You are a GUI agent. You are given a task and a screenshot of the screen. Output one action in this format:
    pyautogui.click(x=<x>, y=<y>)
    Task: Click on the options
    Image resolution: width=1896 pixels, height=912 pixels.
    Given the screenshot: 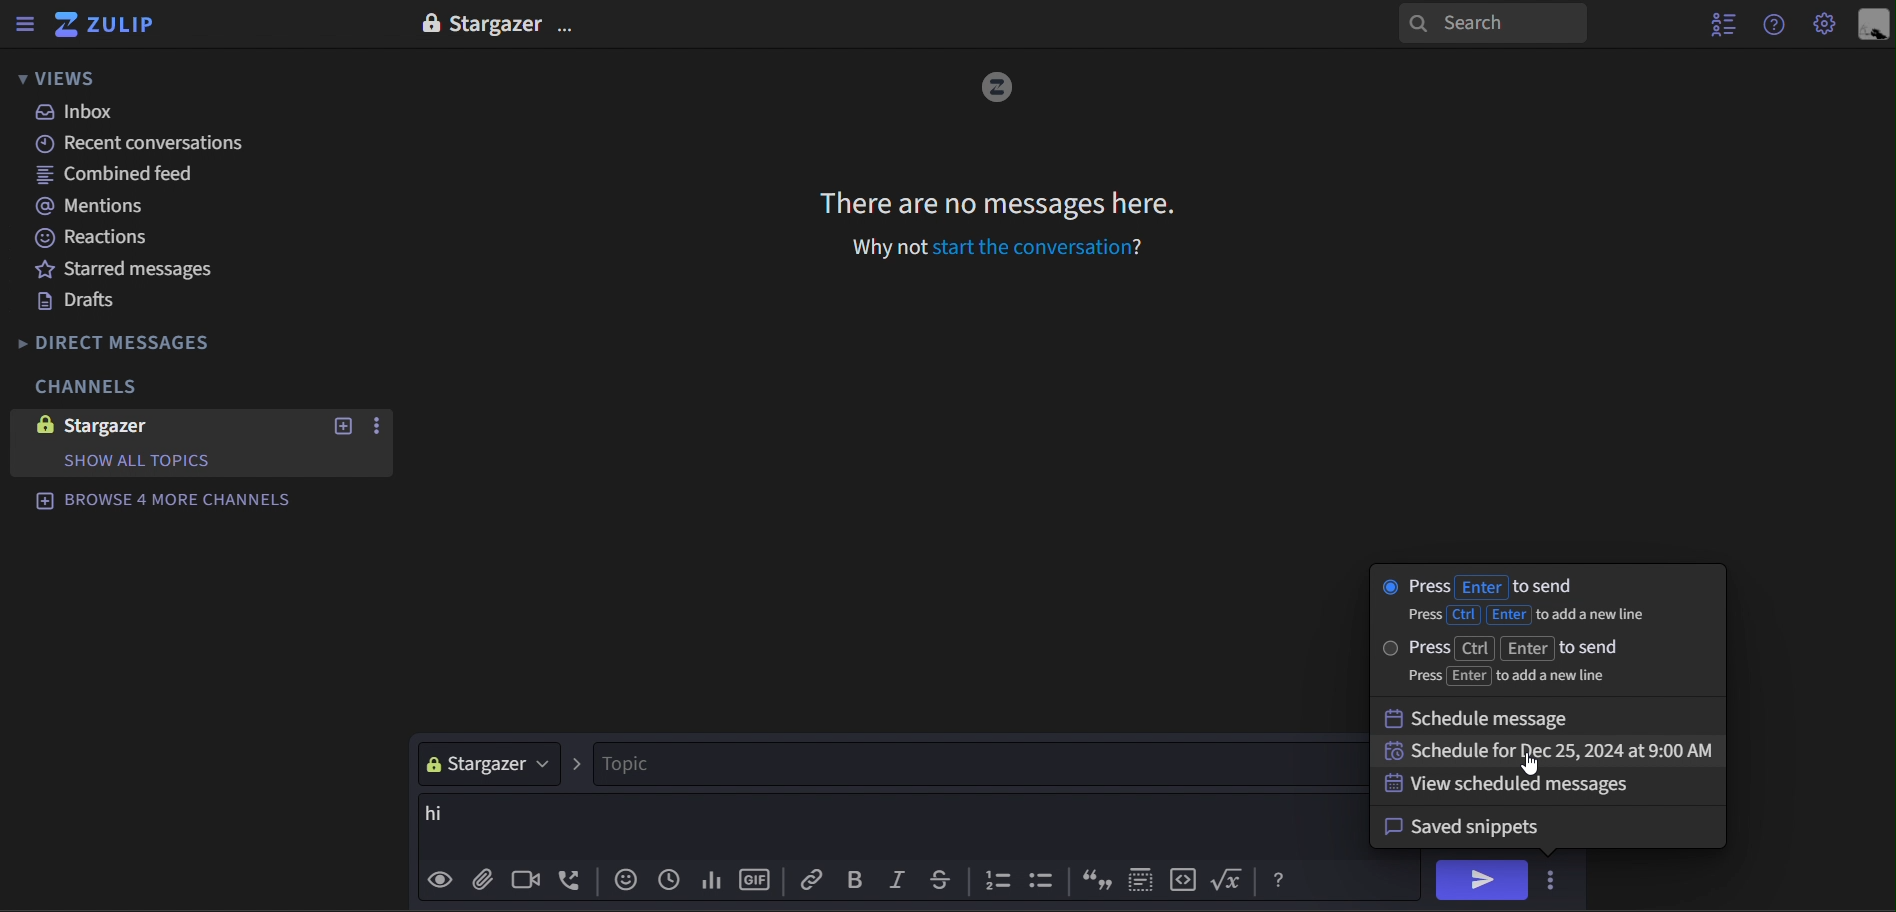 What is the action you would take?
    pyautogui.click(x=1564, y=880)
    